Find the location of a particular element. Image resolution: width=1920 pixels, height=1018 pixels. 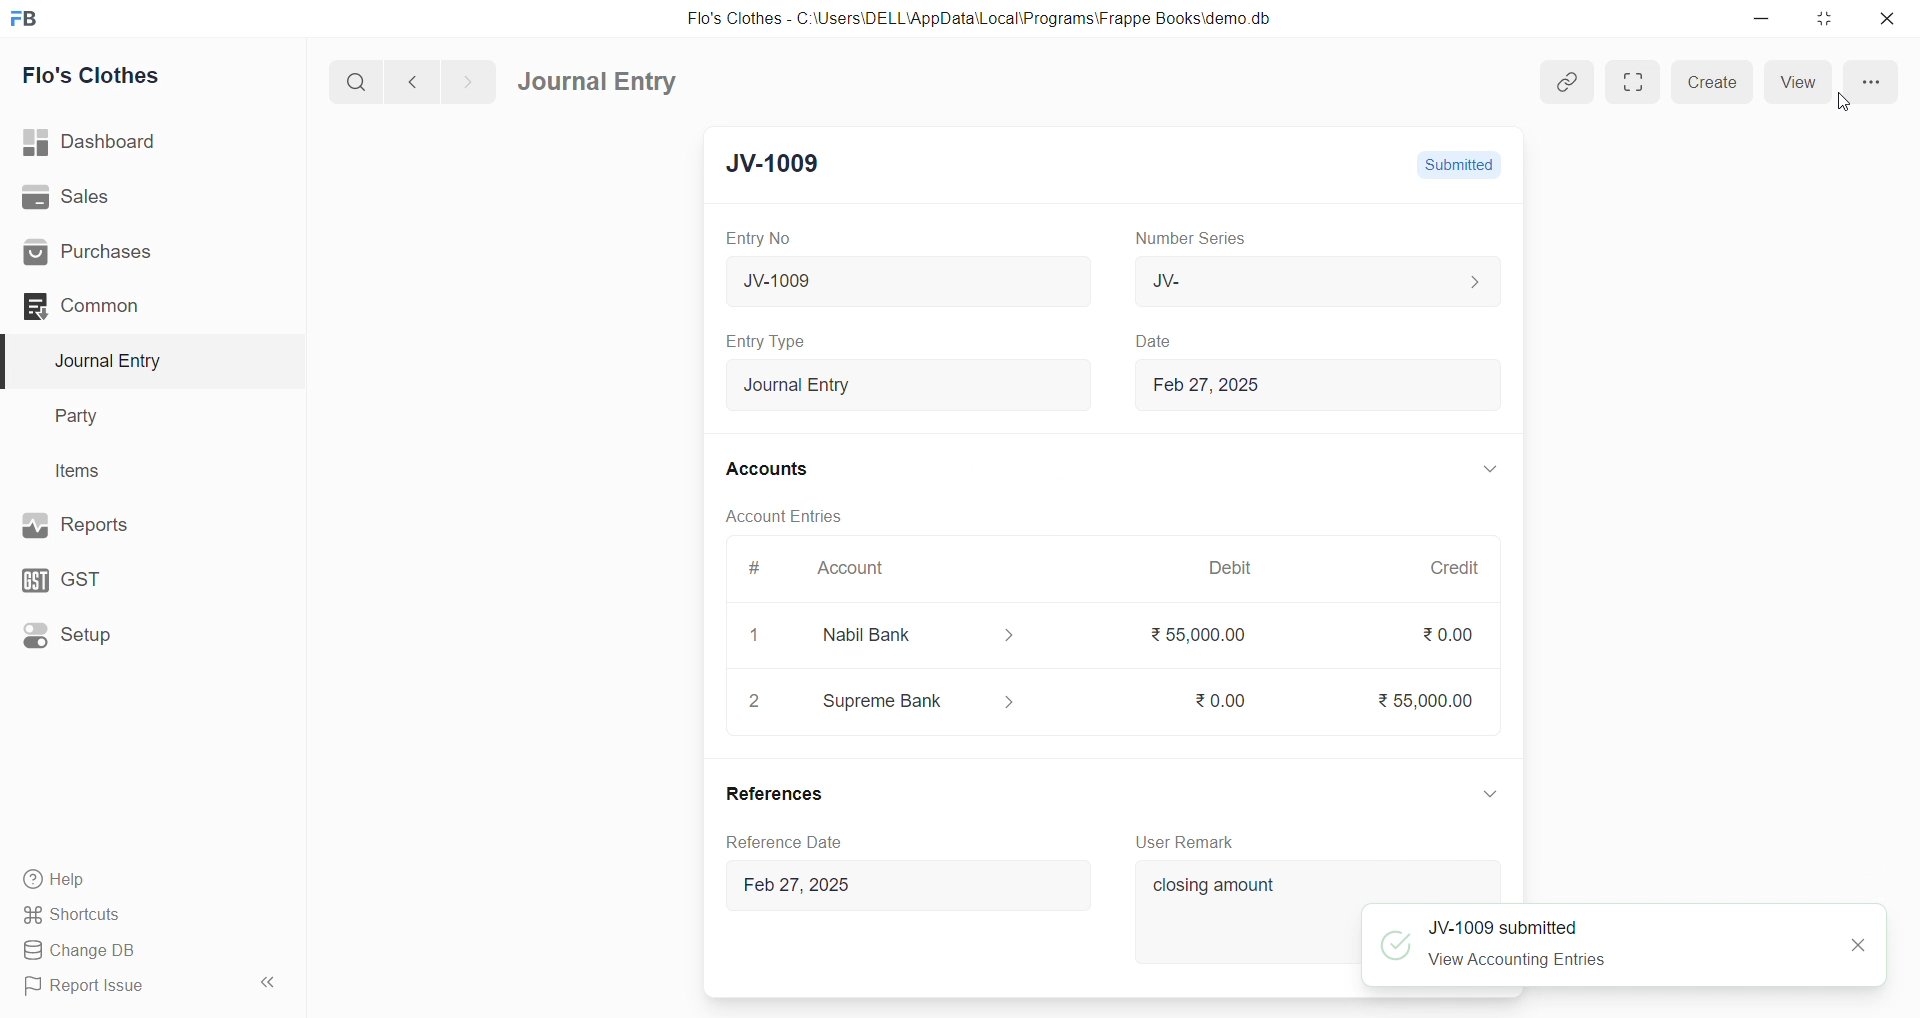

Number Series is located at coordinates (1193, 239).